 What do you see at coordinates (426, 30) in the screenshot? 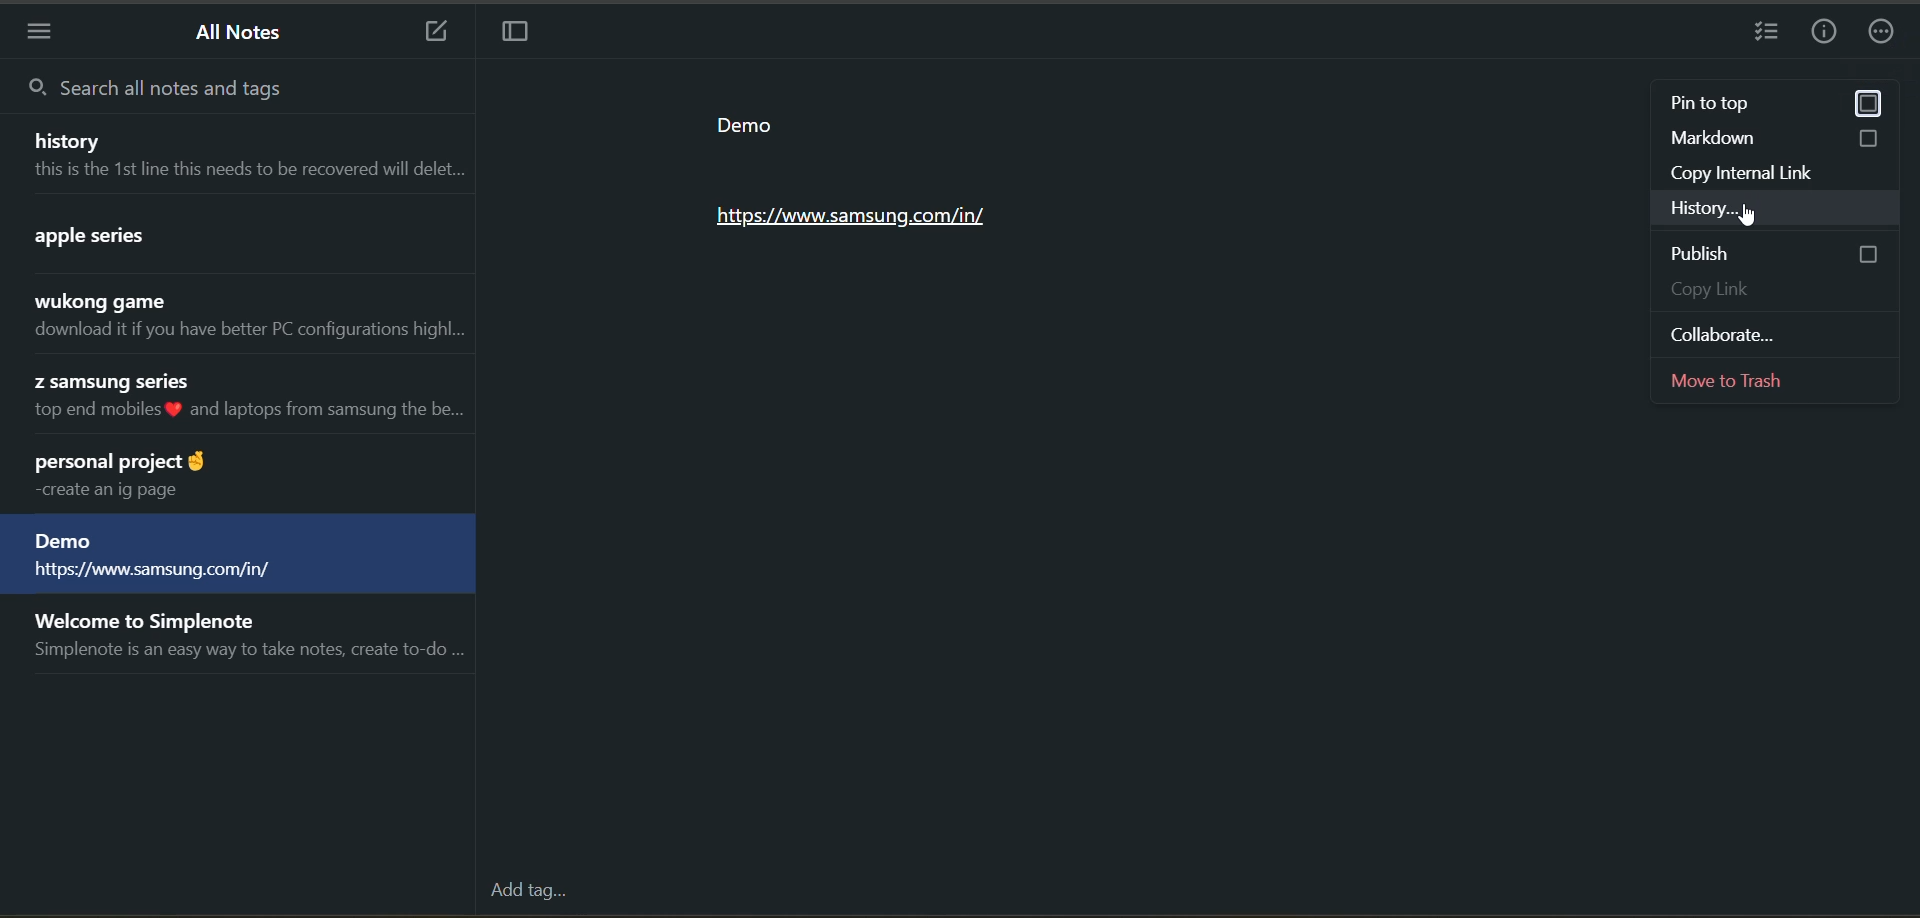
I see `new note` at bounding box center [426, 30].